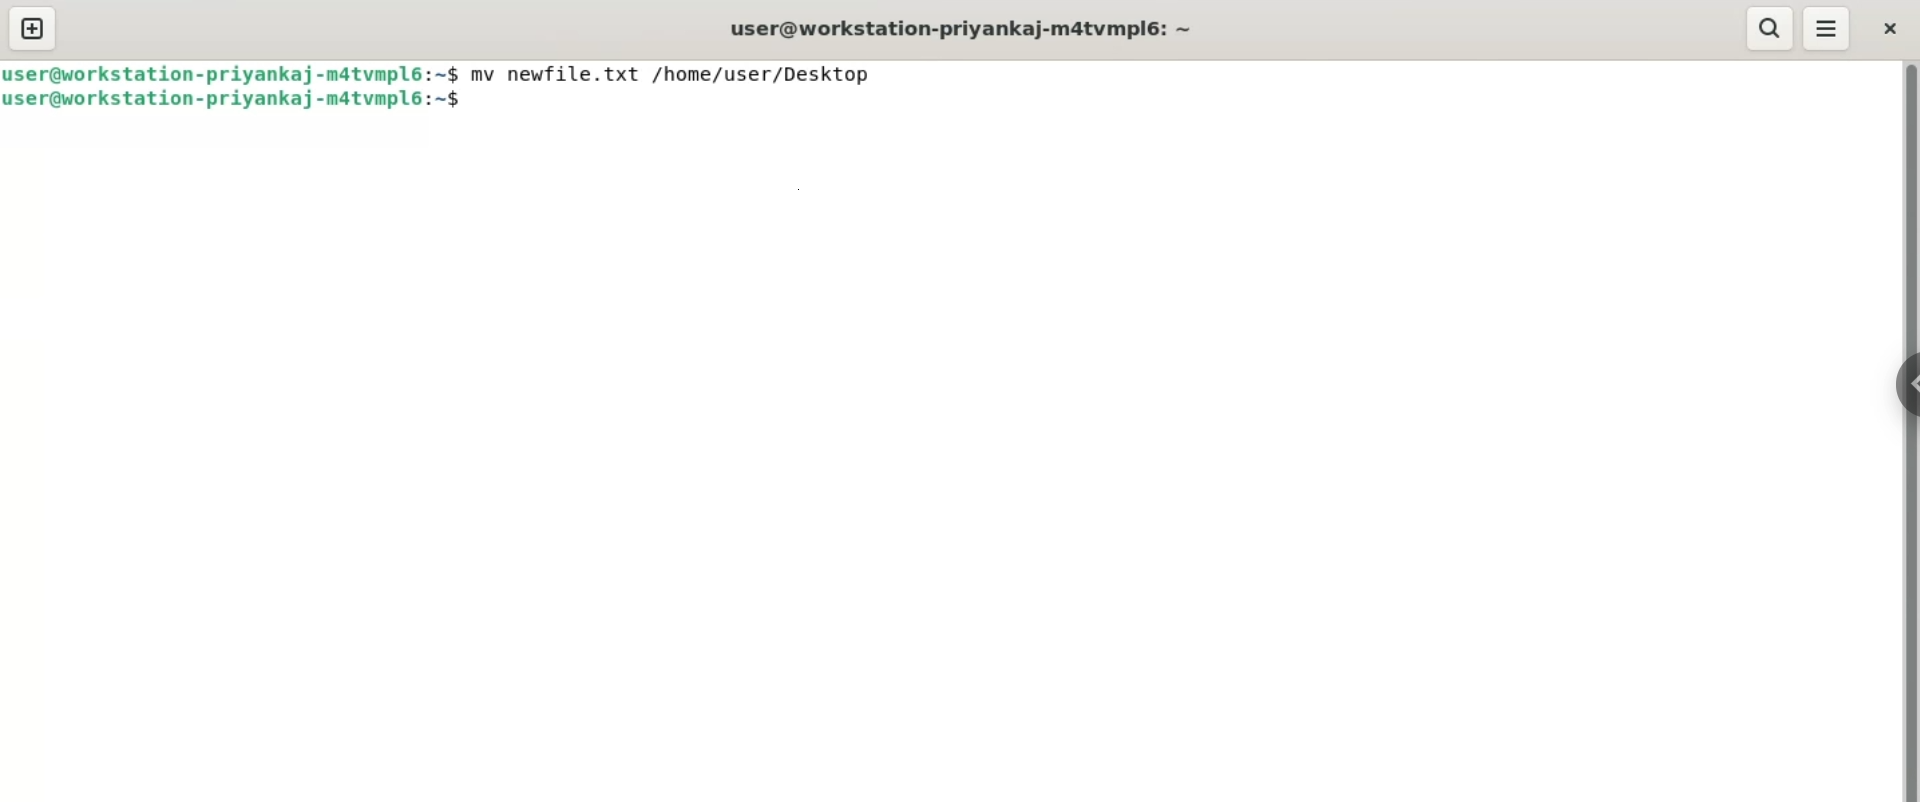 This screenshot has height=802, width=1920. I want to click on menu, so click(1830, 30).